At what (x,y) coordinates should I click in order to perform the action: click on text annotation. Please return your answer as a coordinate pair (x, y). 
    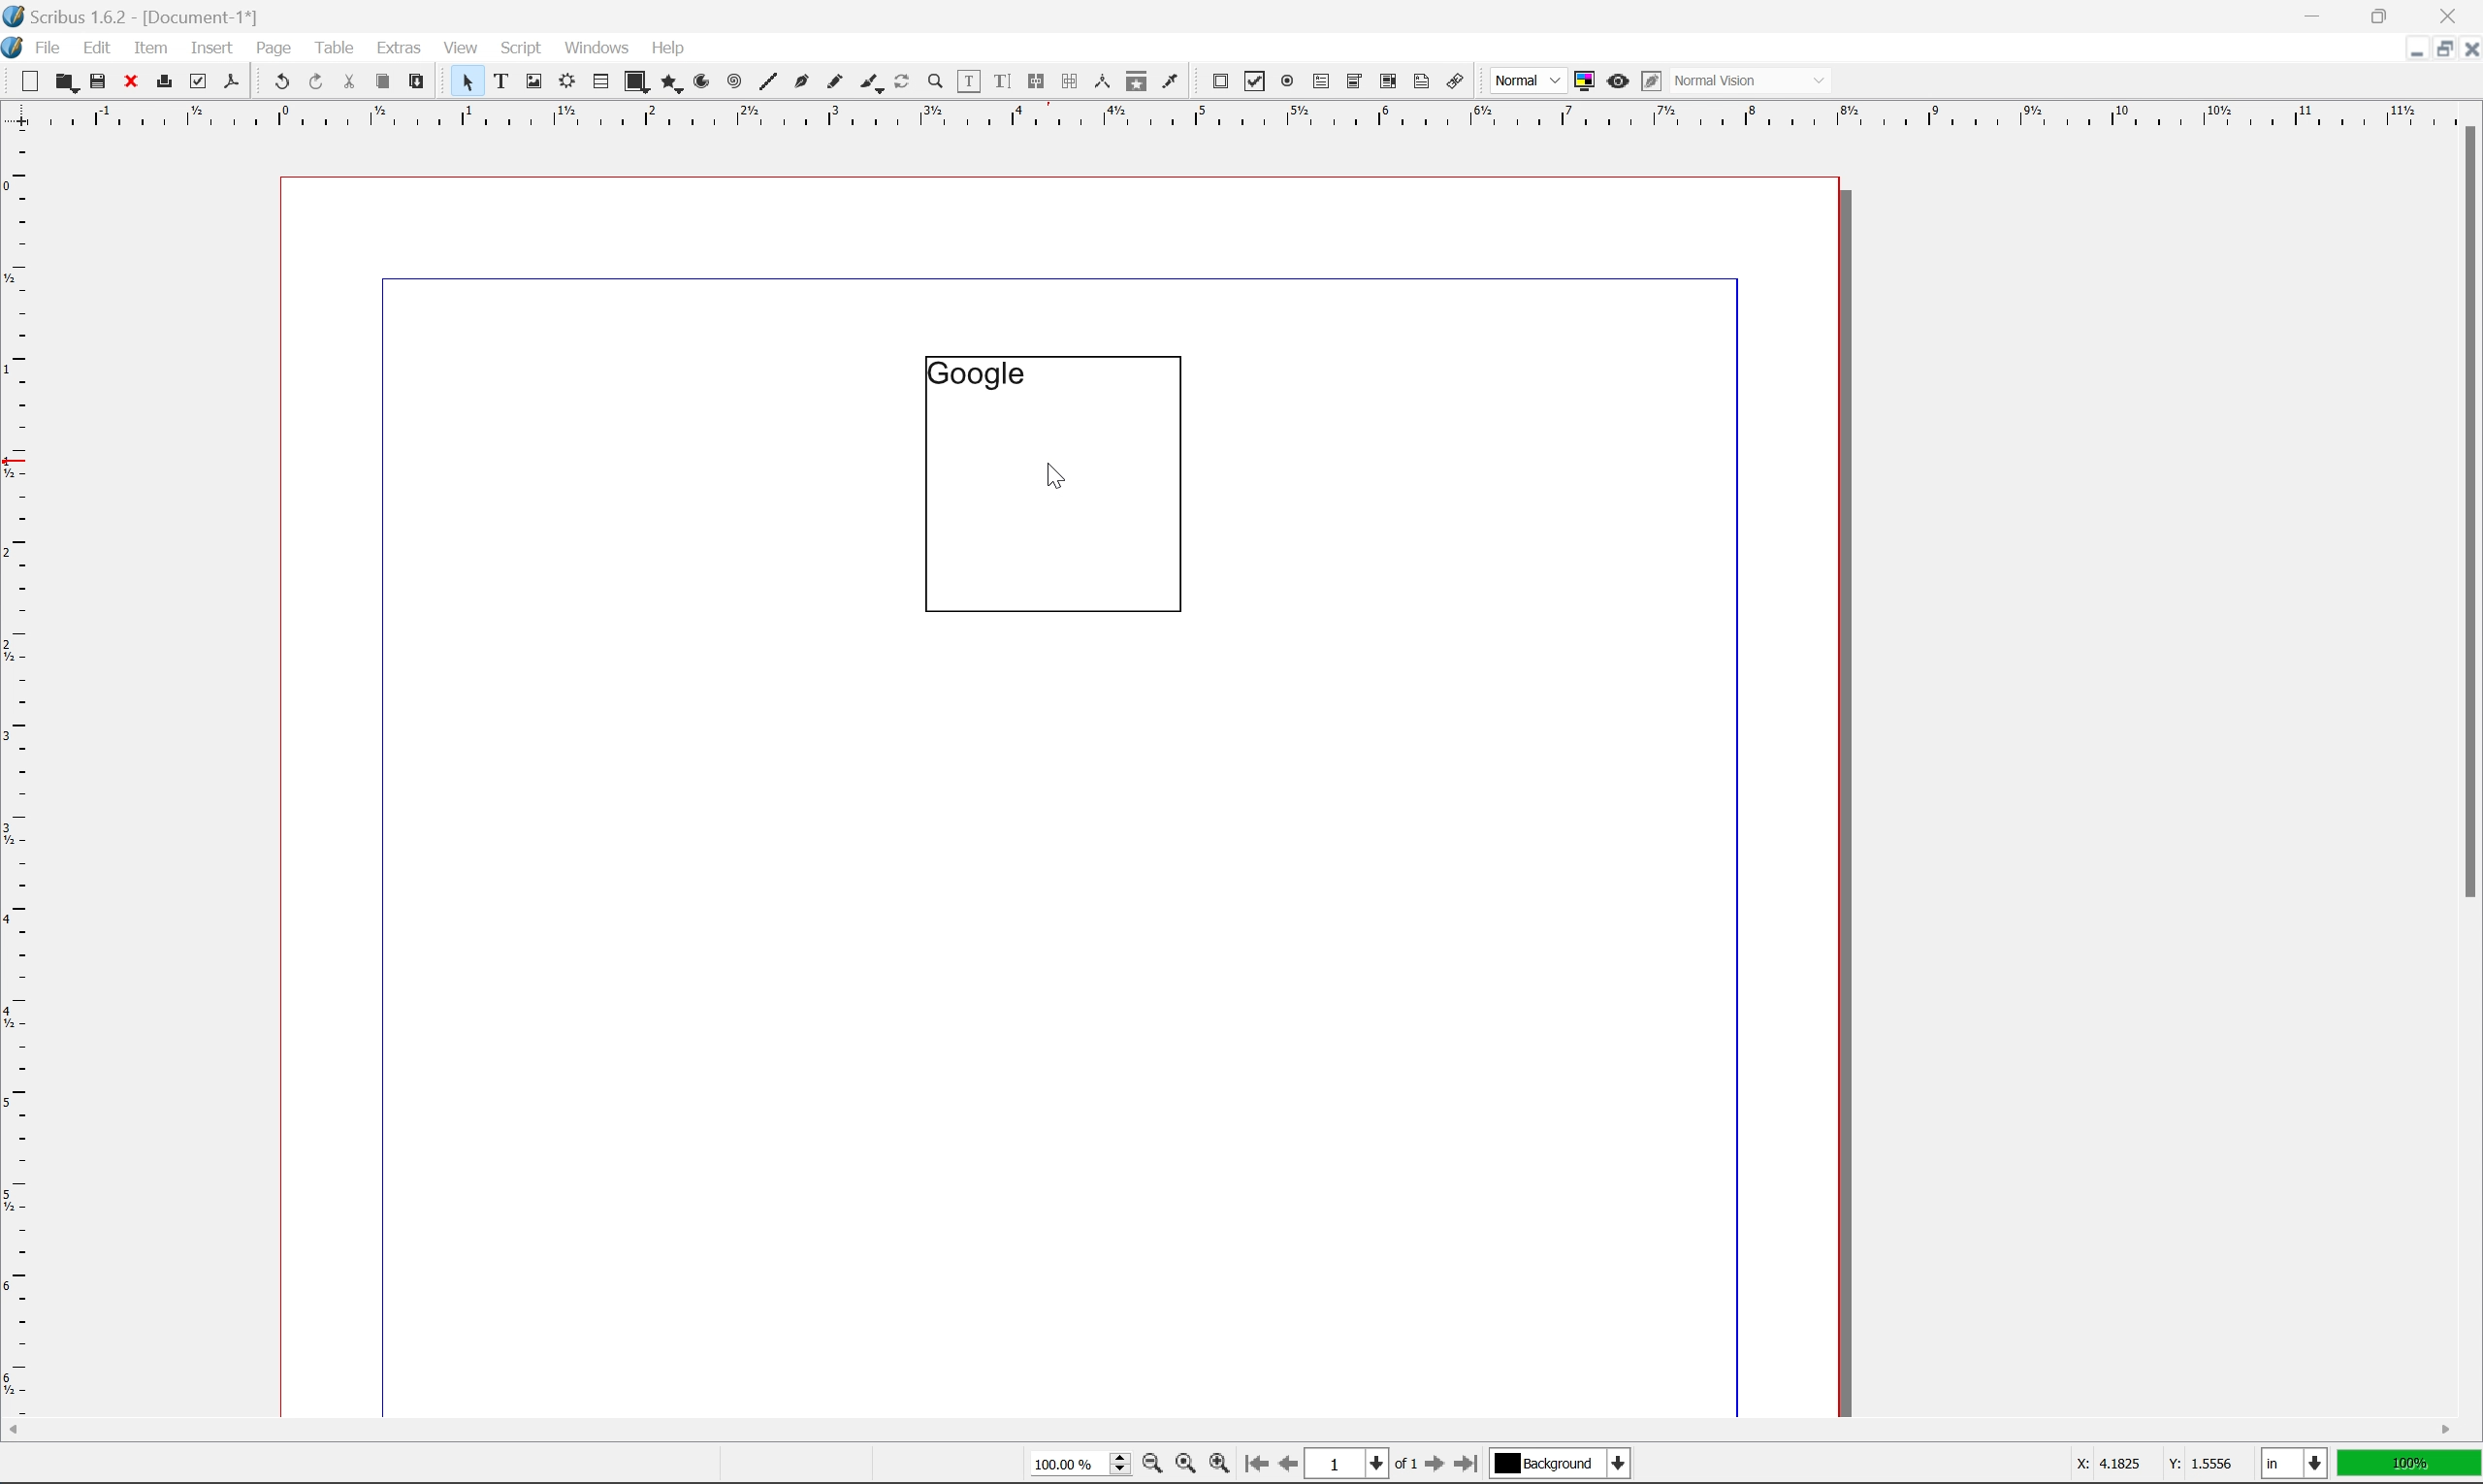
    Looking at the image, I should click on (1422, 81).